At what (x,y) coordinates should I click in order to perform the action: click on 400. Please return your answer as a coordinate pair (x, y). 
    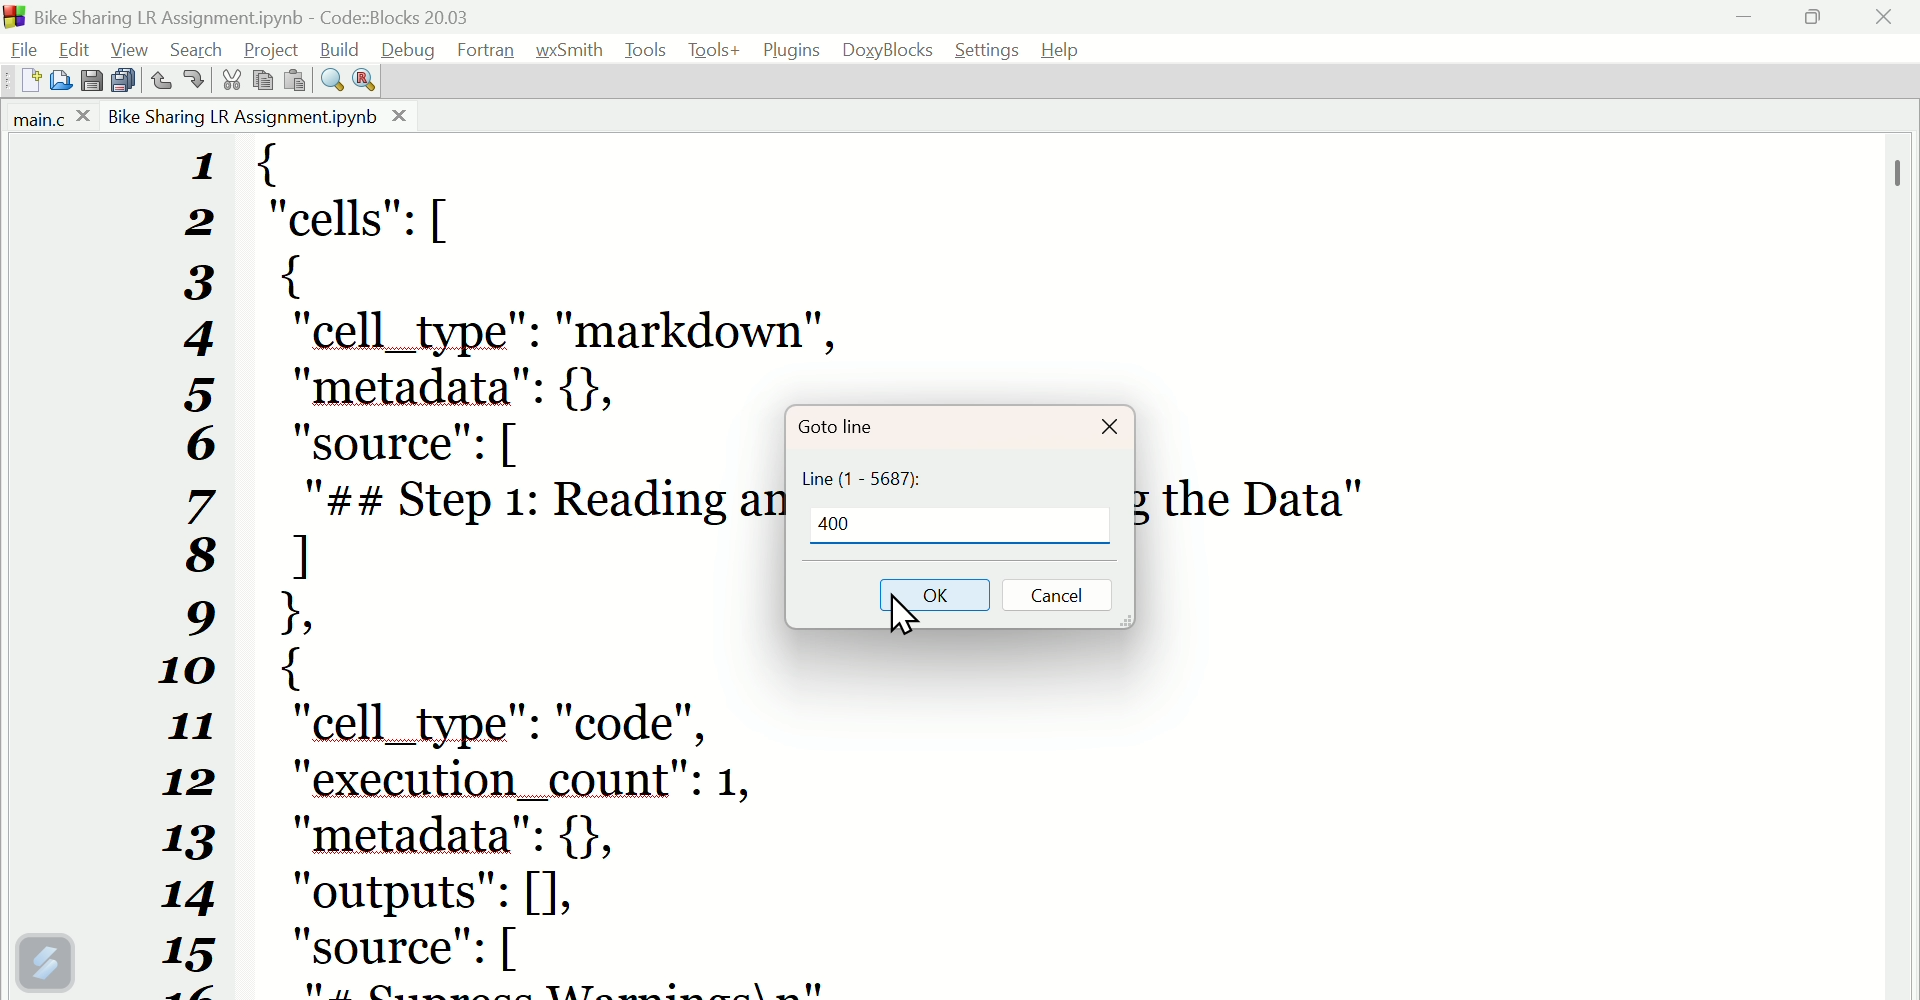
    Looking at the image, I should click on (845, 525).